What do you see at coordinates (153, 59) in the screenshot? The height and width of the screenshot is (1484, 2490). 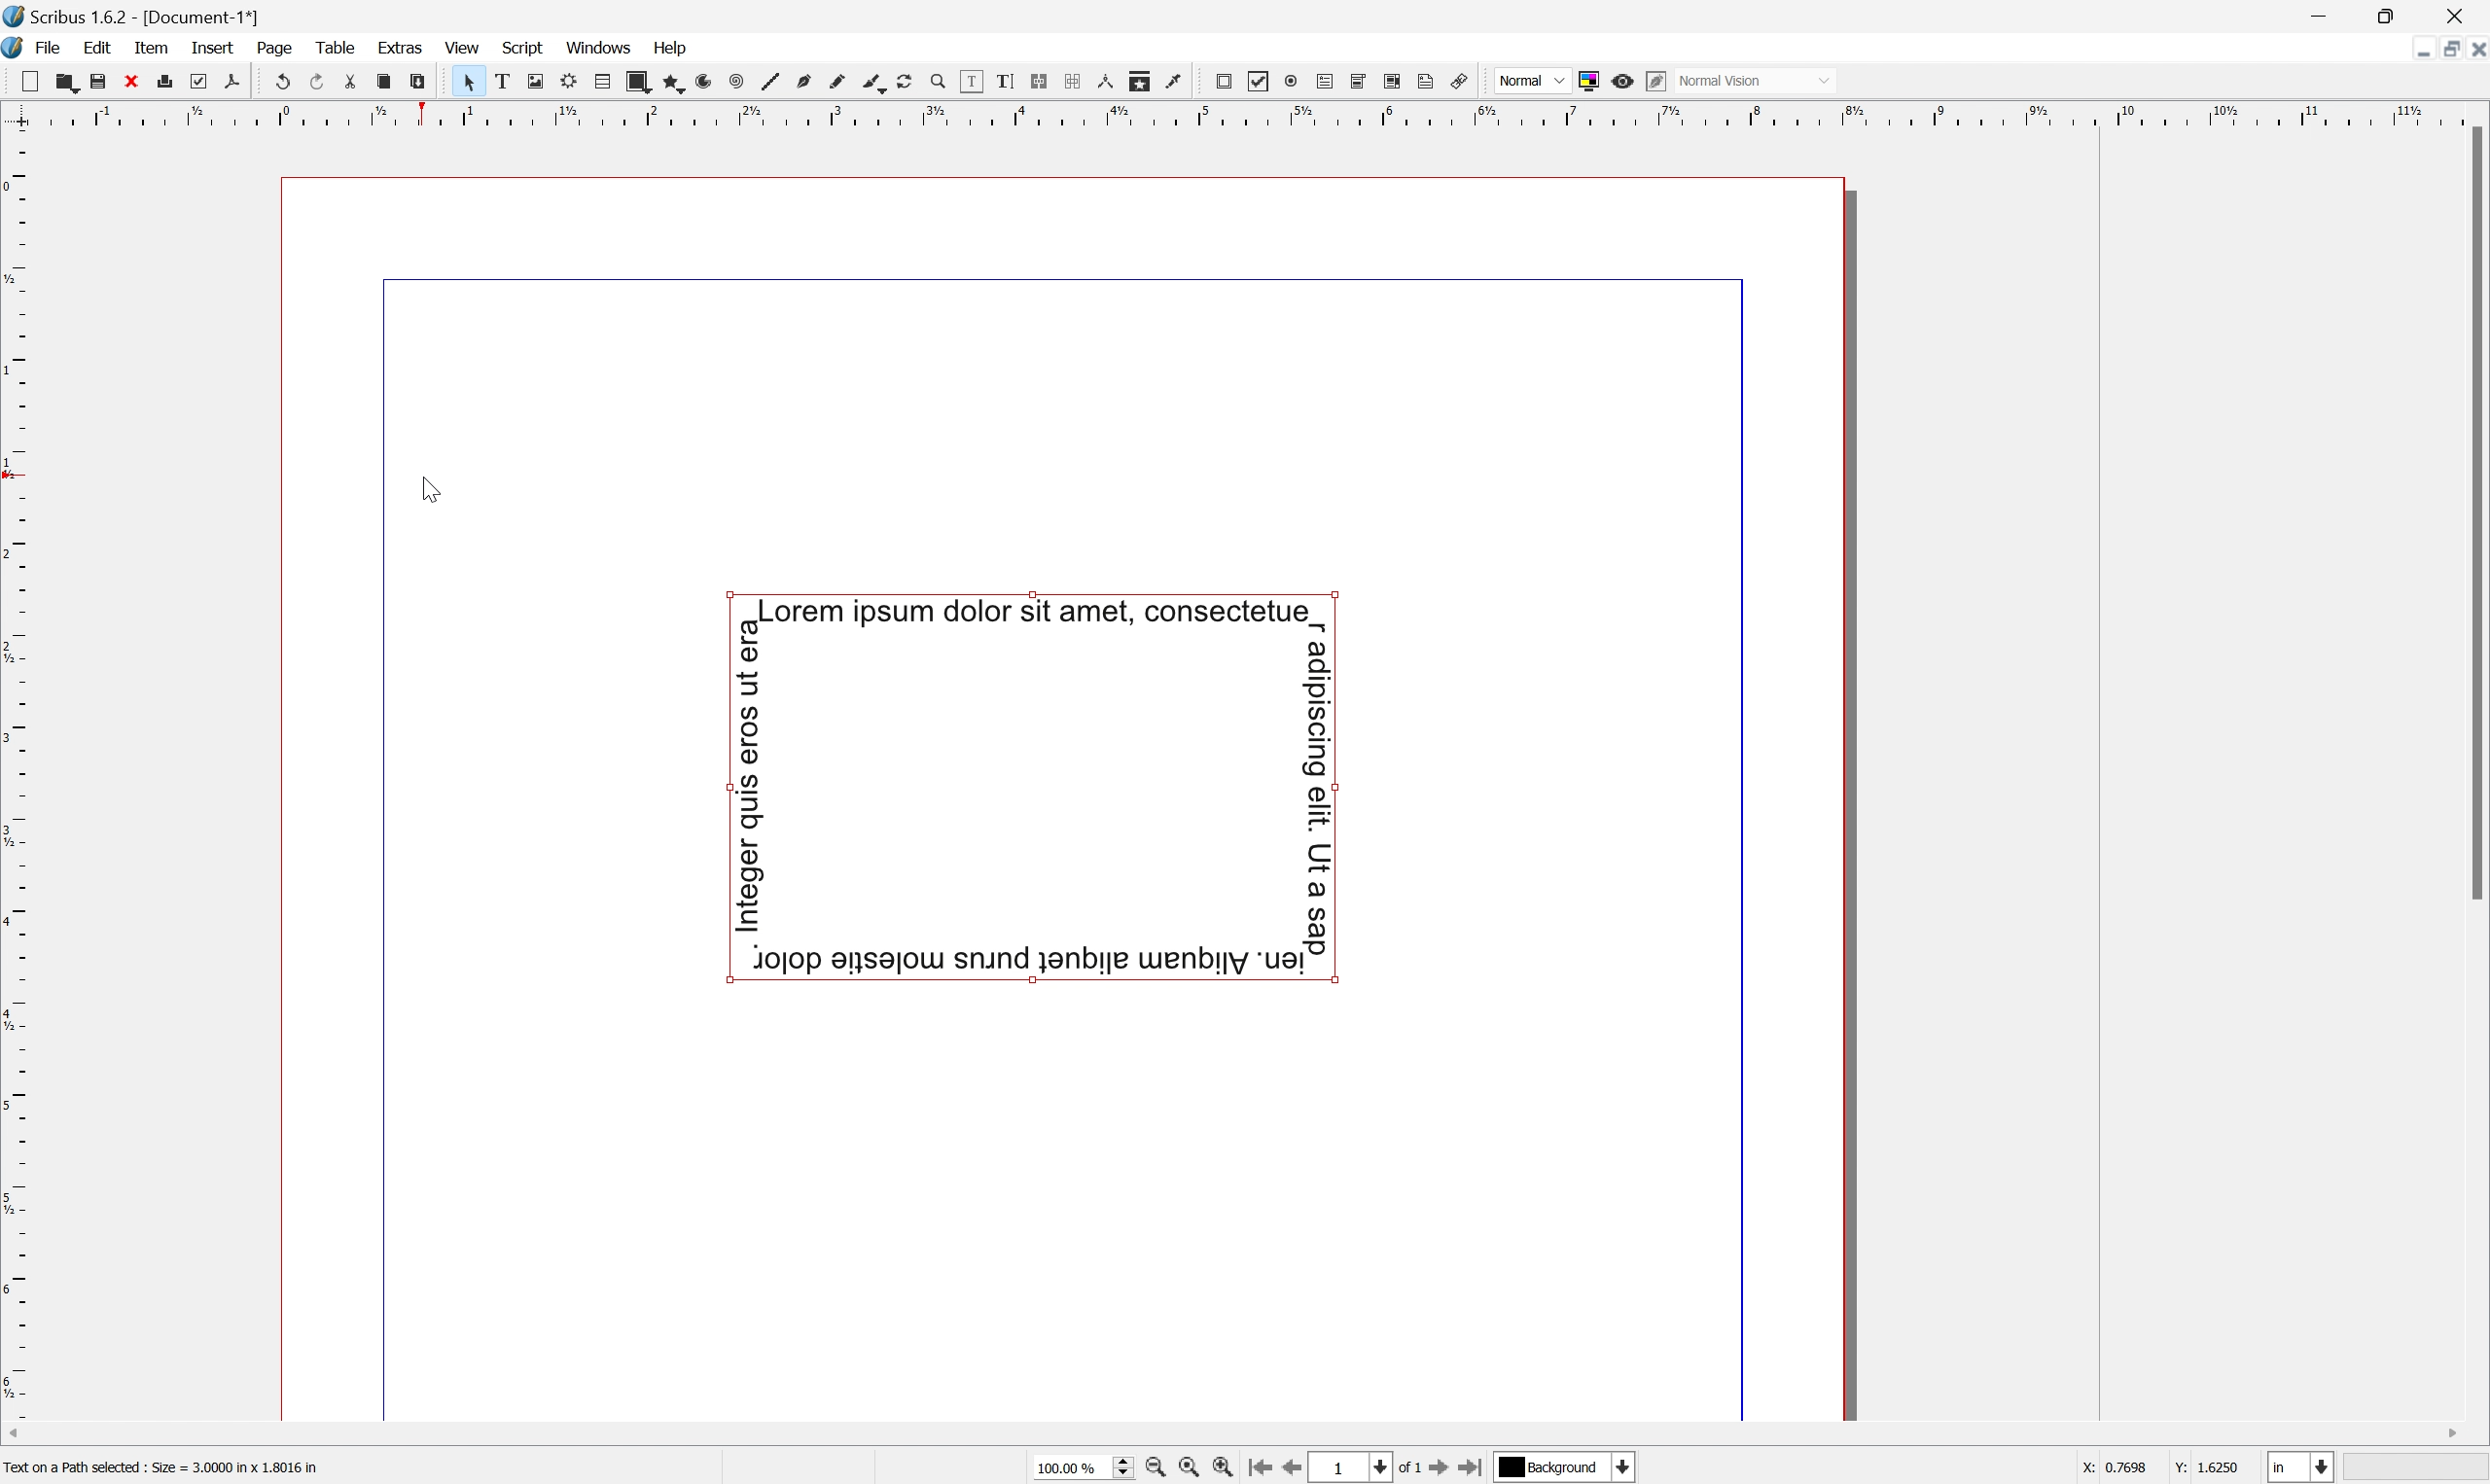 I see `Cursor` at bounding box center [153, 59].